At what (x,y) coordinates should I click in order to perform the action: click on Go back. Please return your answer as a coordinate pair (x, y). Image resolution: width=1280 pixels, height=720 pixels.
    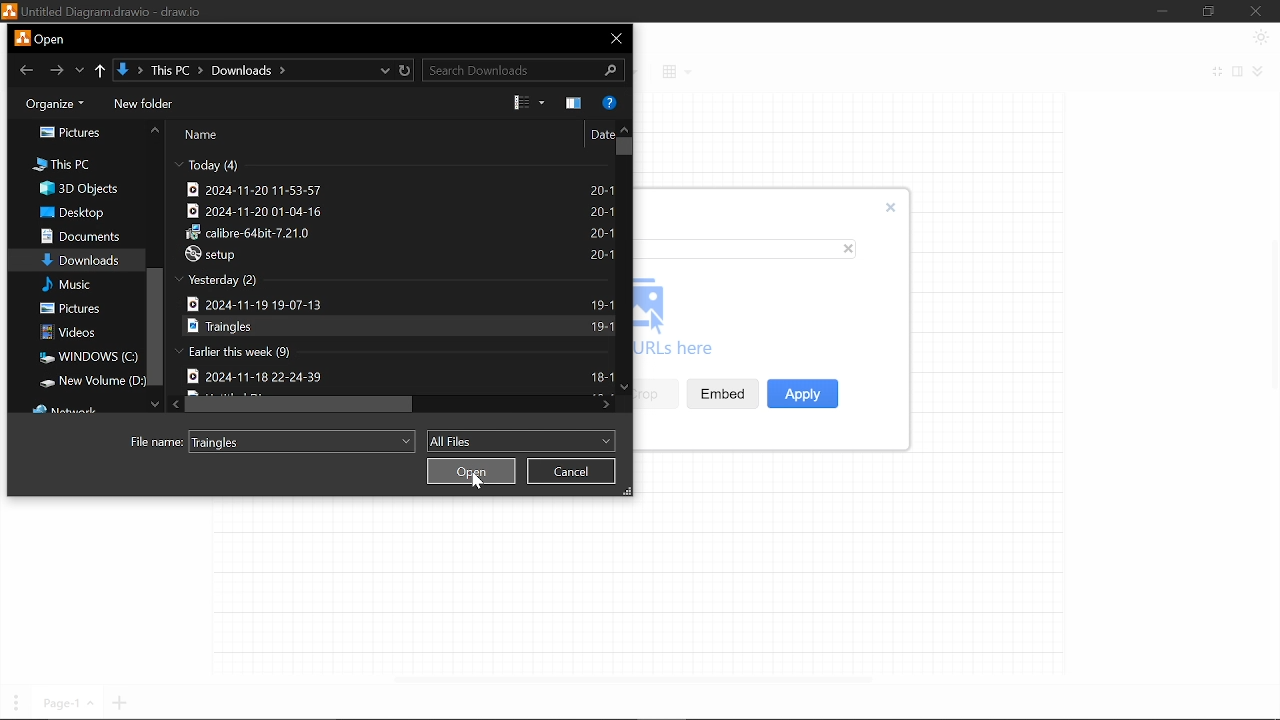
    Looking at the image, I should click on (23, 70).